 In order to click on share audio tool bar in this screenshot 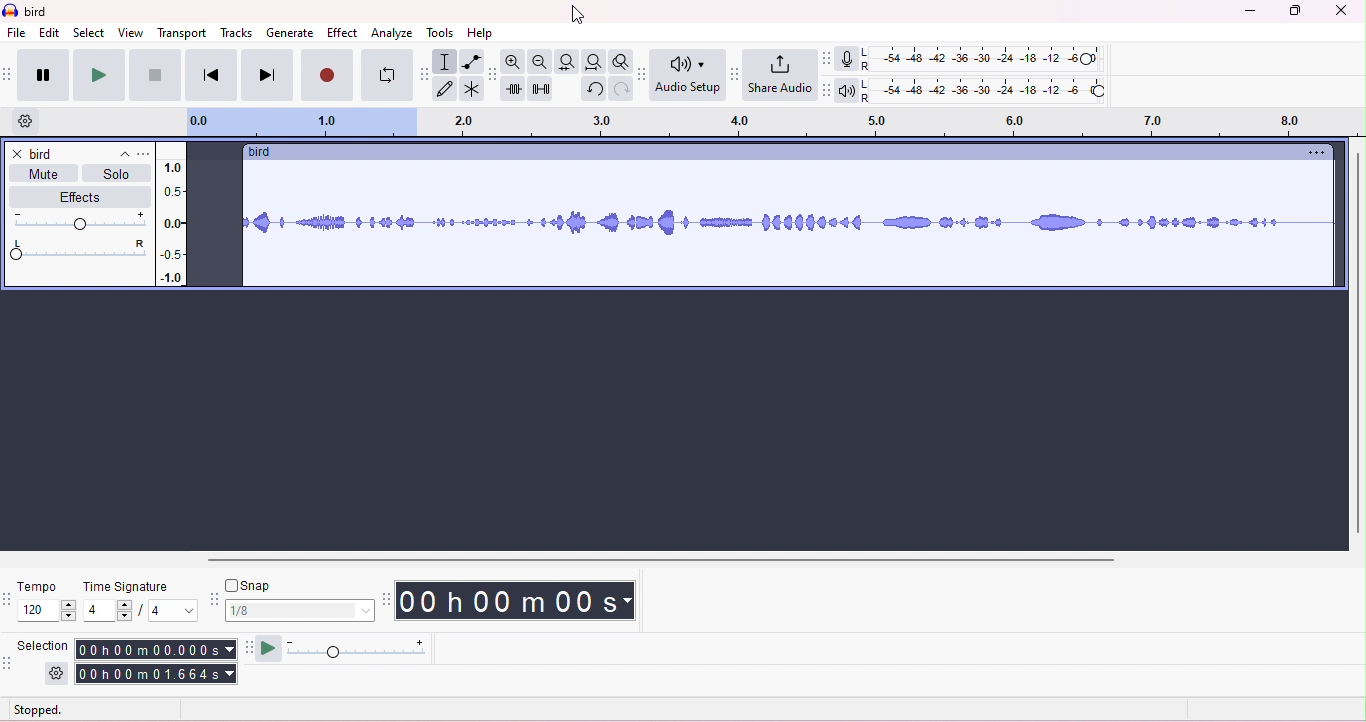, I will do `click(734, 73)`.